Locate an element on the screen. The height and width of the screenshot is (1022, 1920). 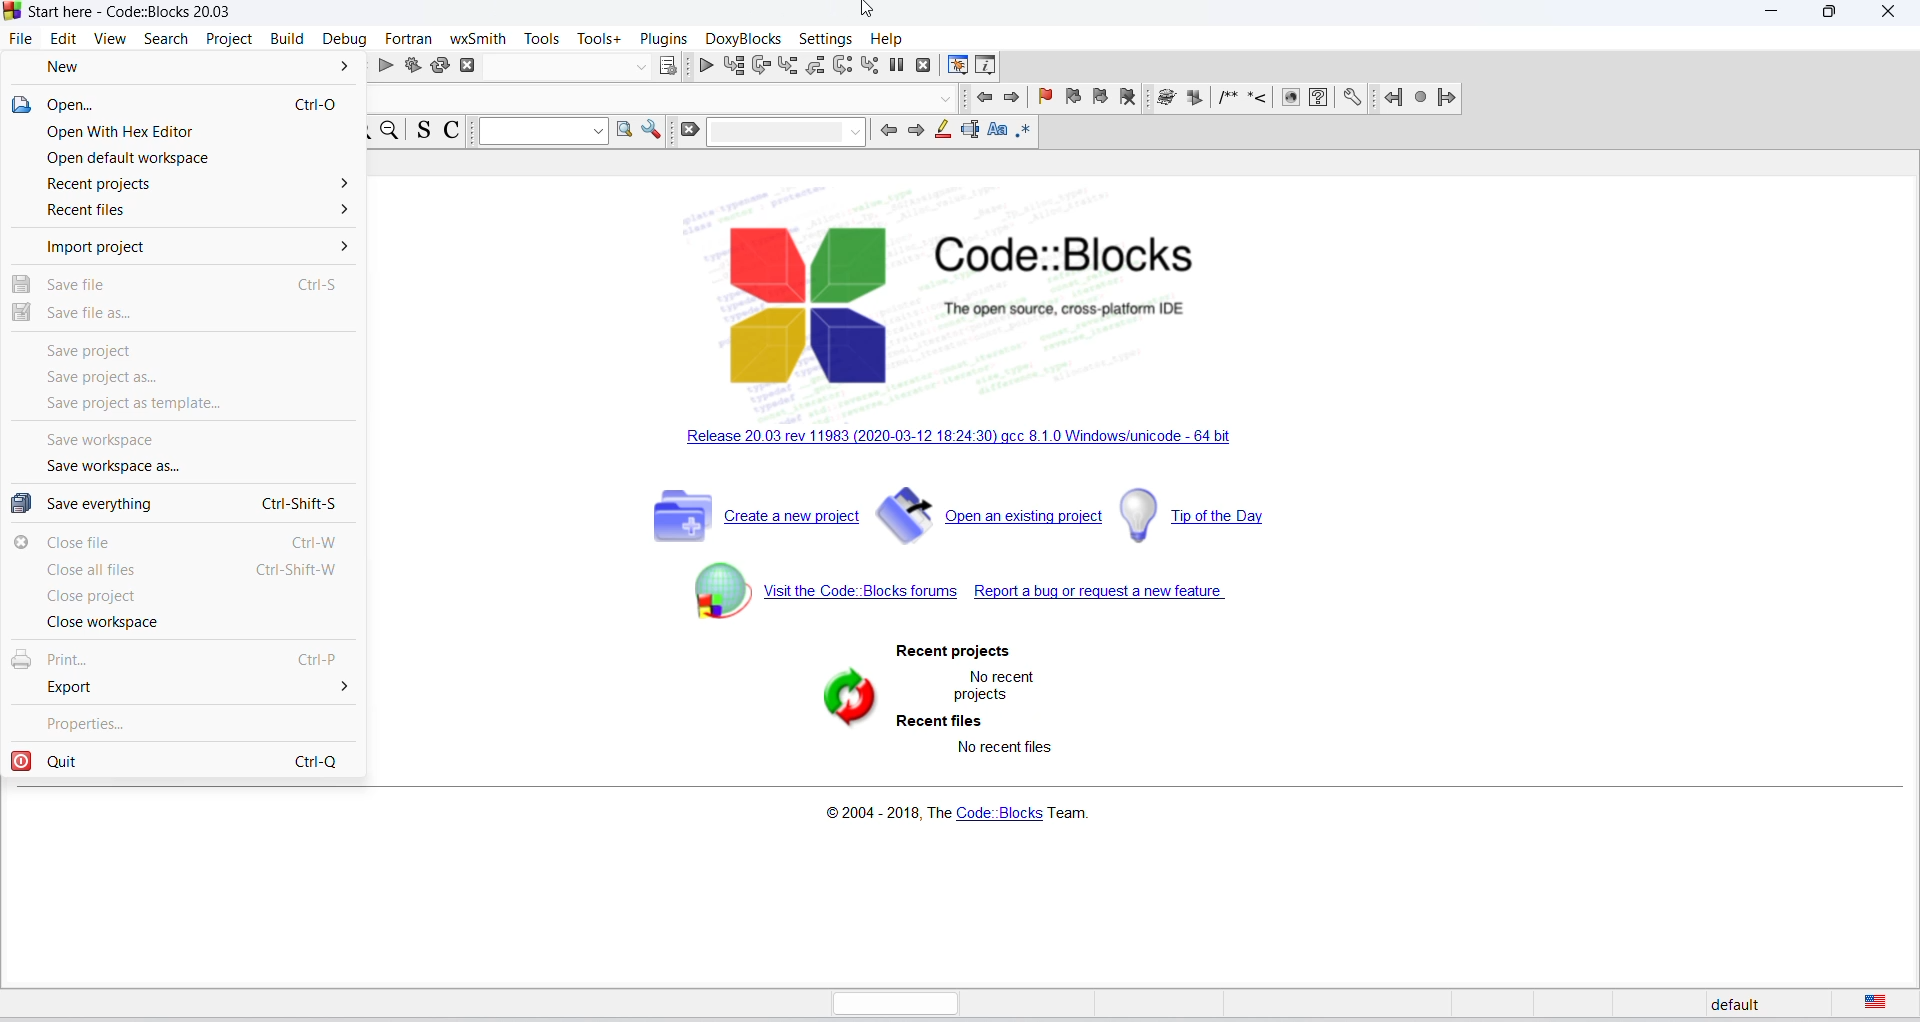
maximize is located at coordinates (1831, 15).